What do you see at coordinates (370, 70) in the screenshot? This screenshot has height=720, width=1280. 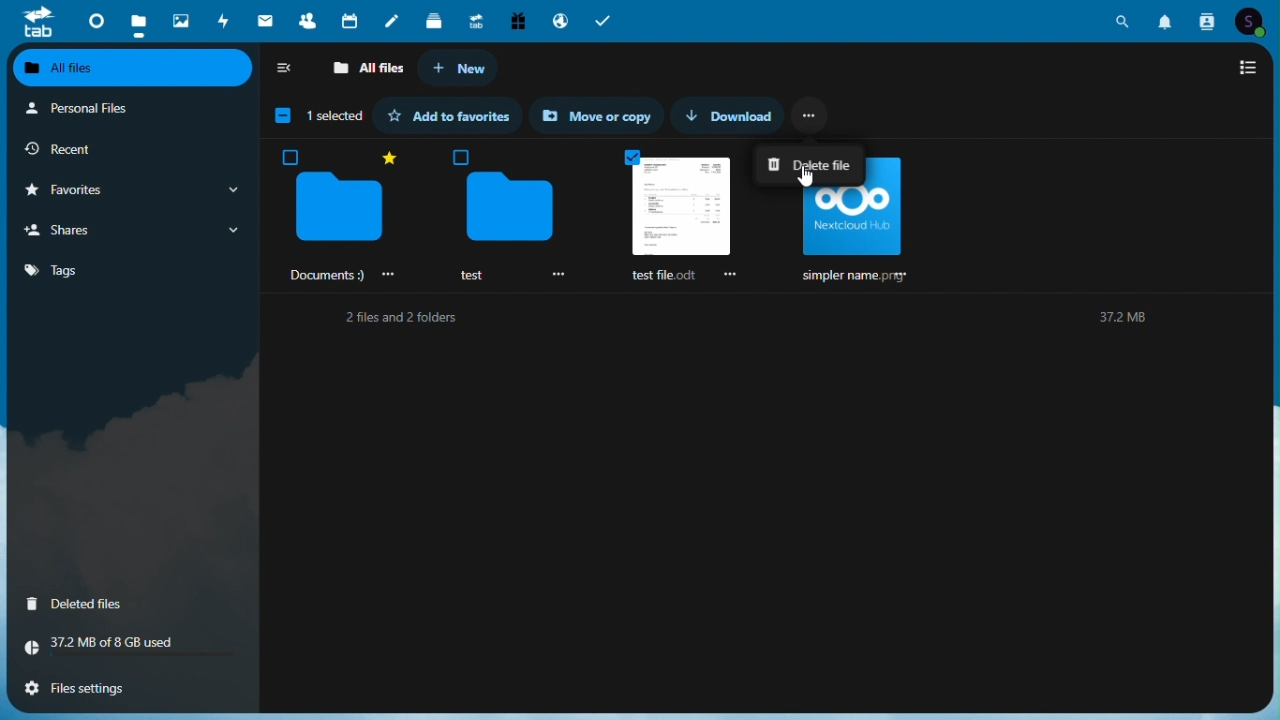 I see `All files` at bounding box center [370, 70].